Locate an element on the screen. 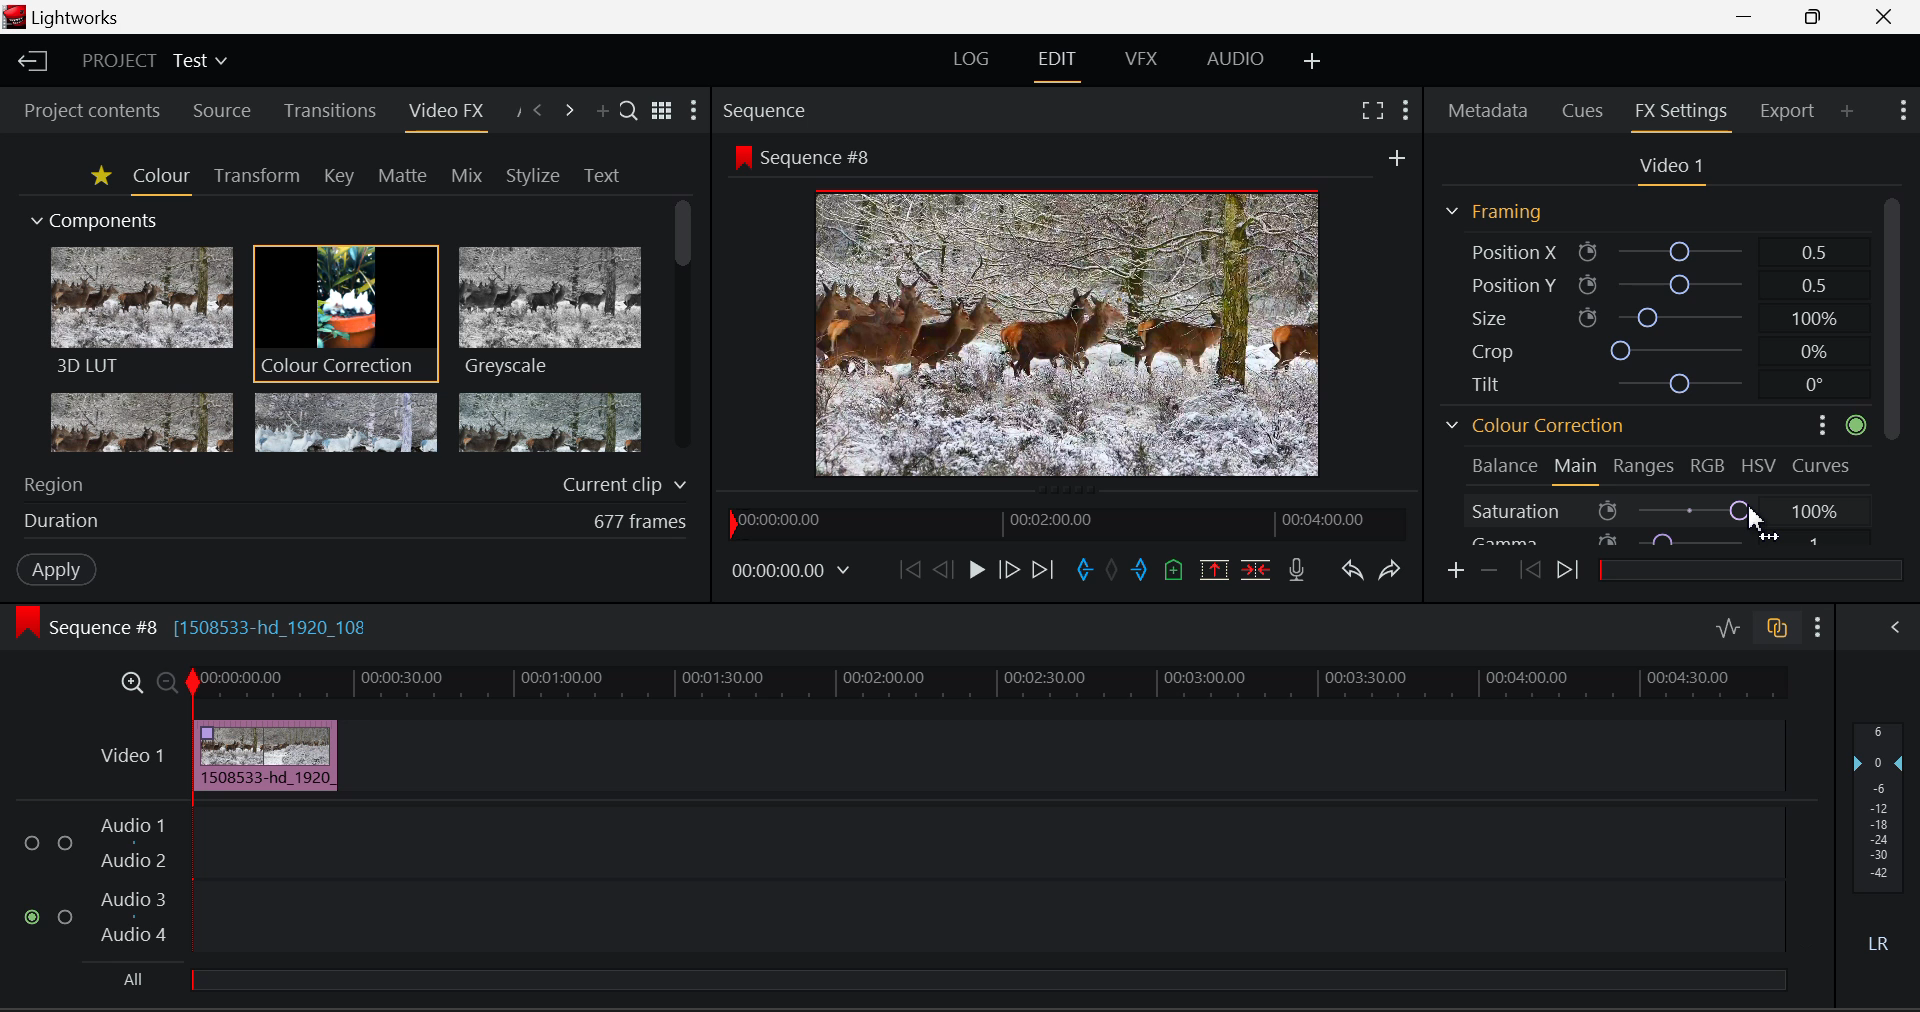 Image resolution: width=1920 pixels, height=1012 pixels. Audio 2 is located at coordinates (132, 862).